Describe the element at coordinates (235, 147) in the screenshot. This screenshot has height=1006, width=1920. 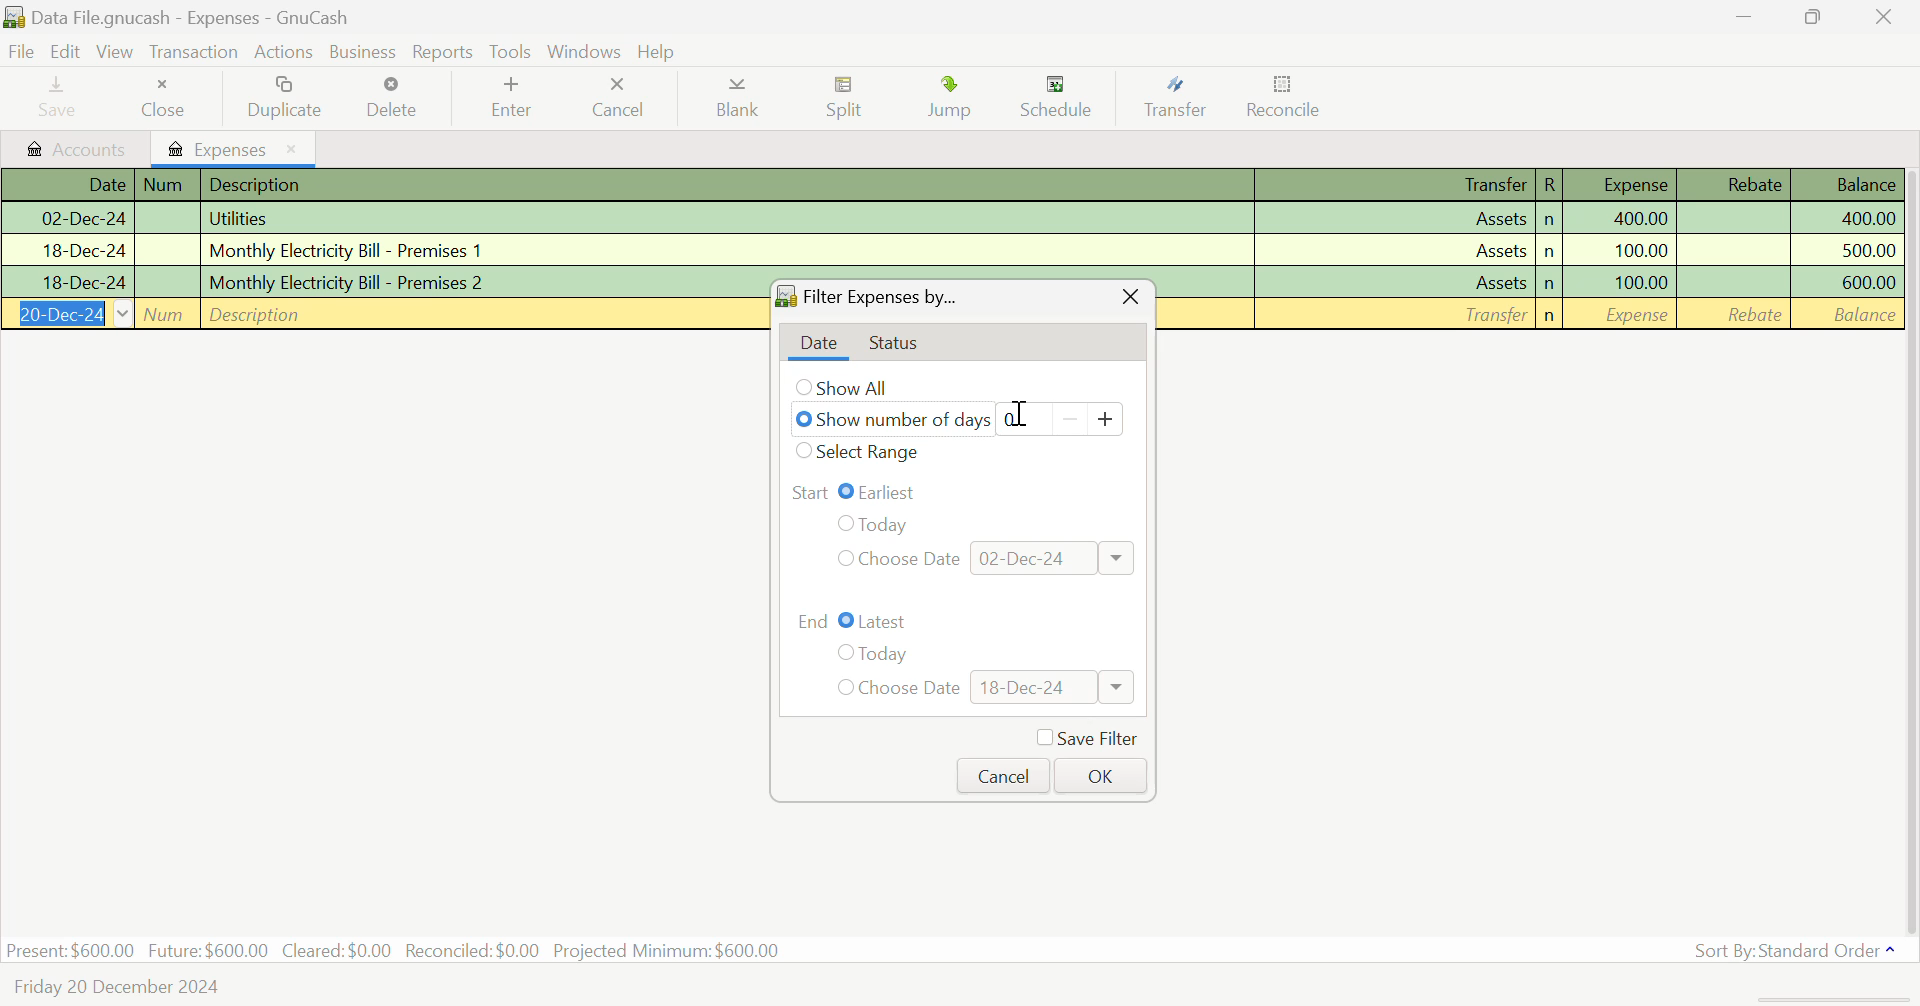
I see `Expenses Tab Open` at that location.